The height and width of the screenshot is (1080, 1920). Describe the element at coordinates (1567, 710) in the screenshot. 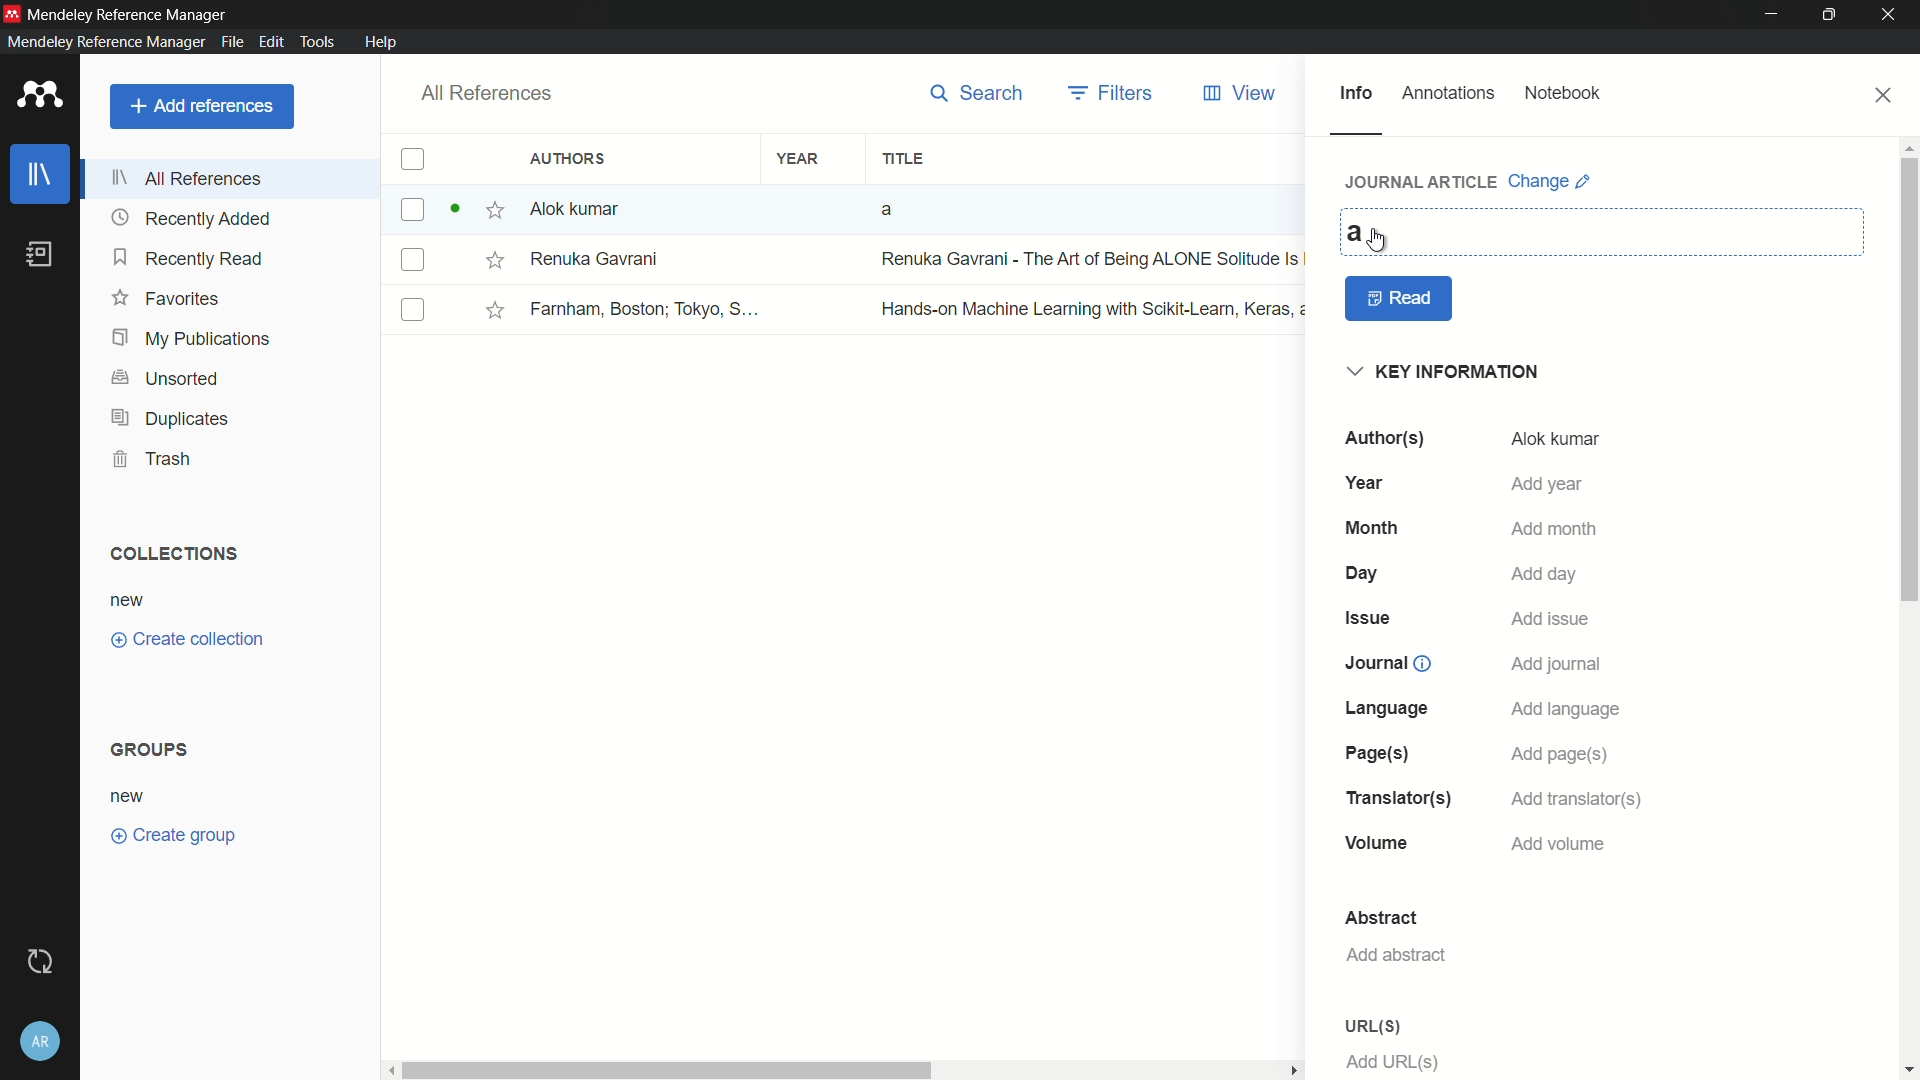

I see `add language` at that location.